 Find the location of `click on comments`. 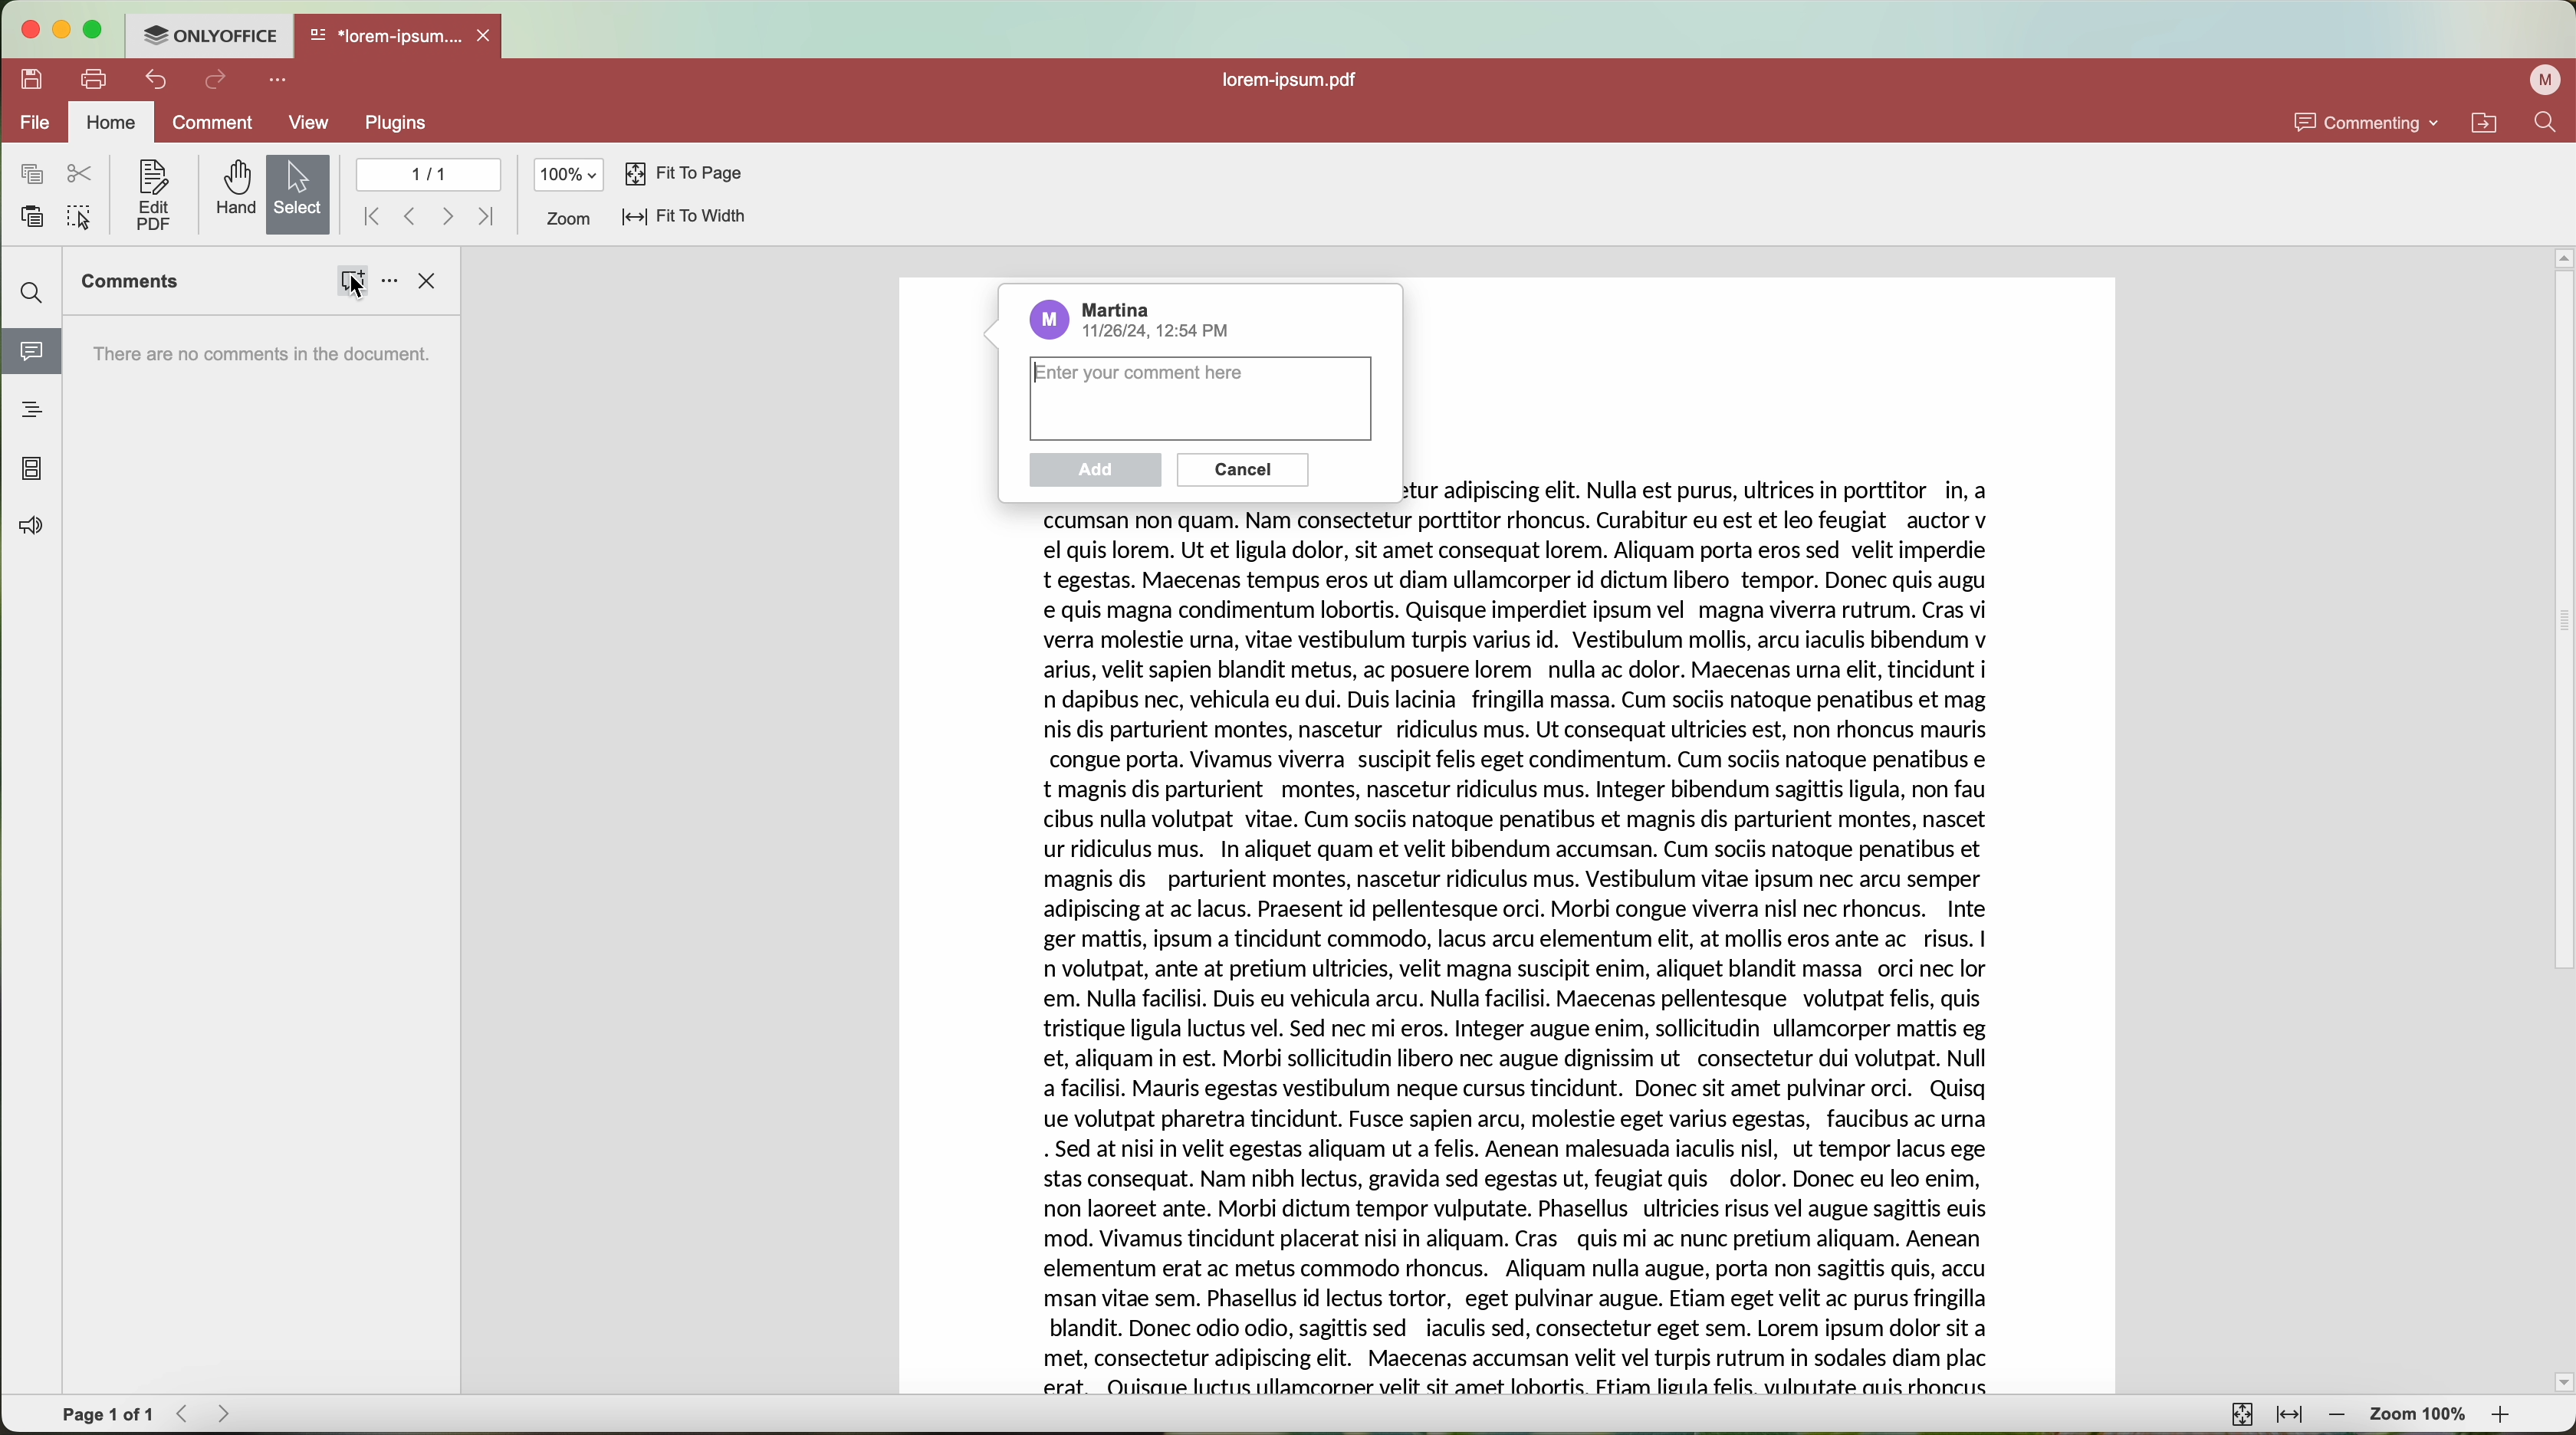

click on comments is located at coordinates (352, 283).